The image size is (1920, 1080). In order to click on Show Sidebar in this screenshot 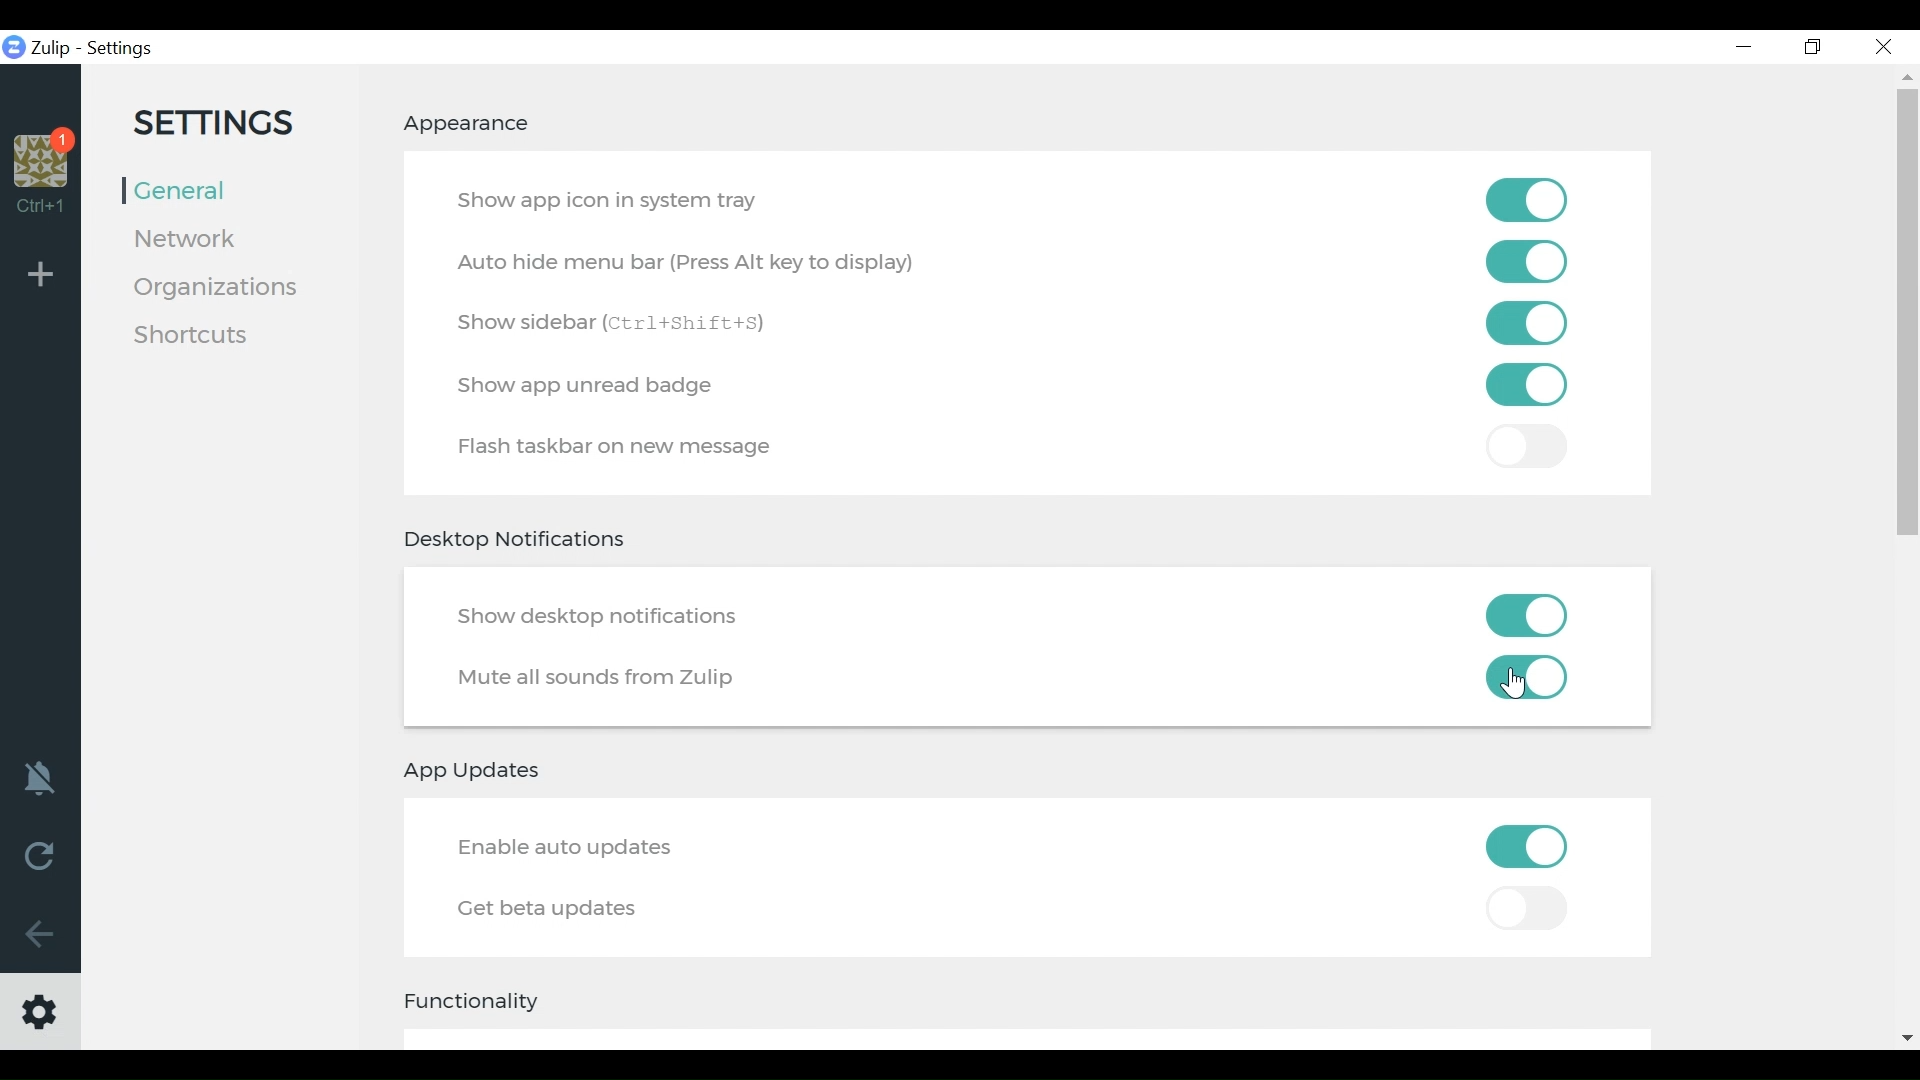, I will do `click(627, 323)`.